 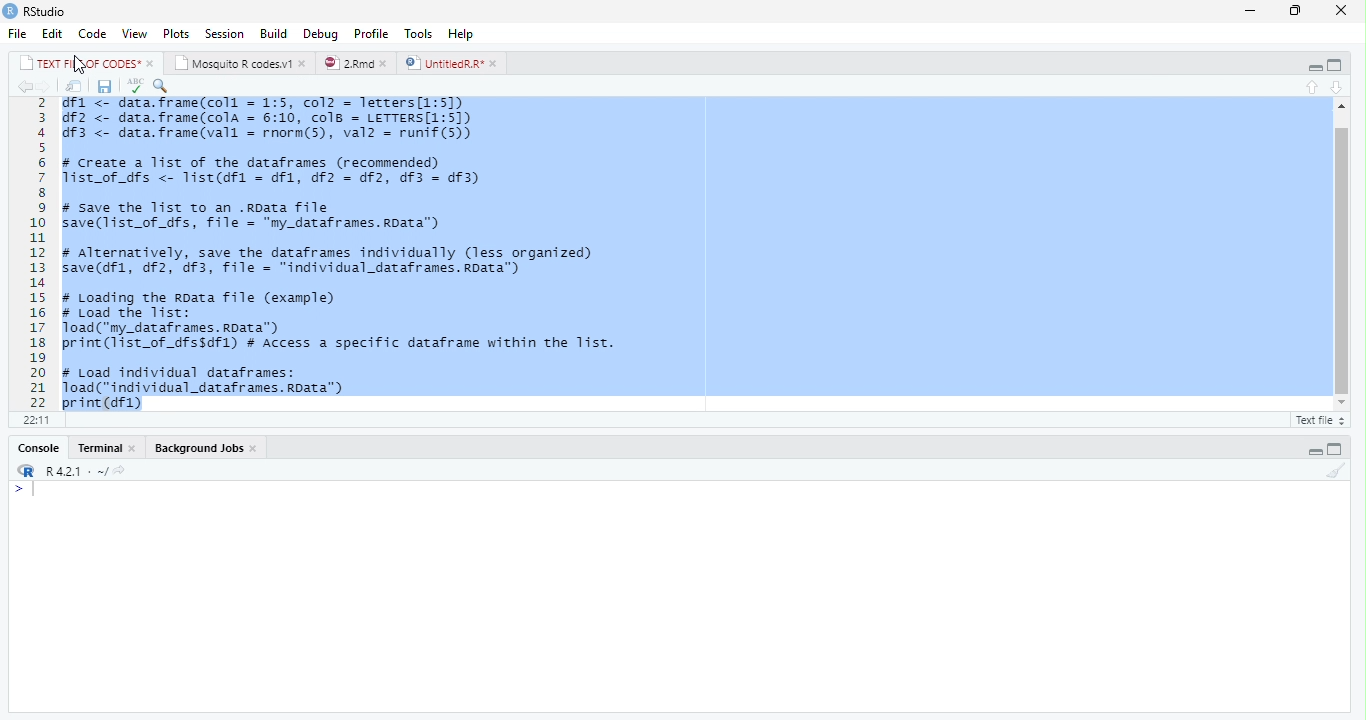 What do you see at coordinates (1341, 11) in the screenshot?
I see `Close` at bounding box center [1341, 11].